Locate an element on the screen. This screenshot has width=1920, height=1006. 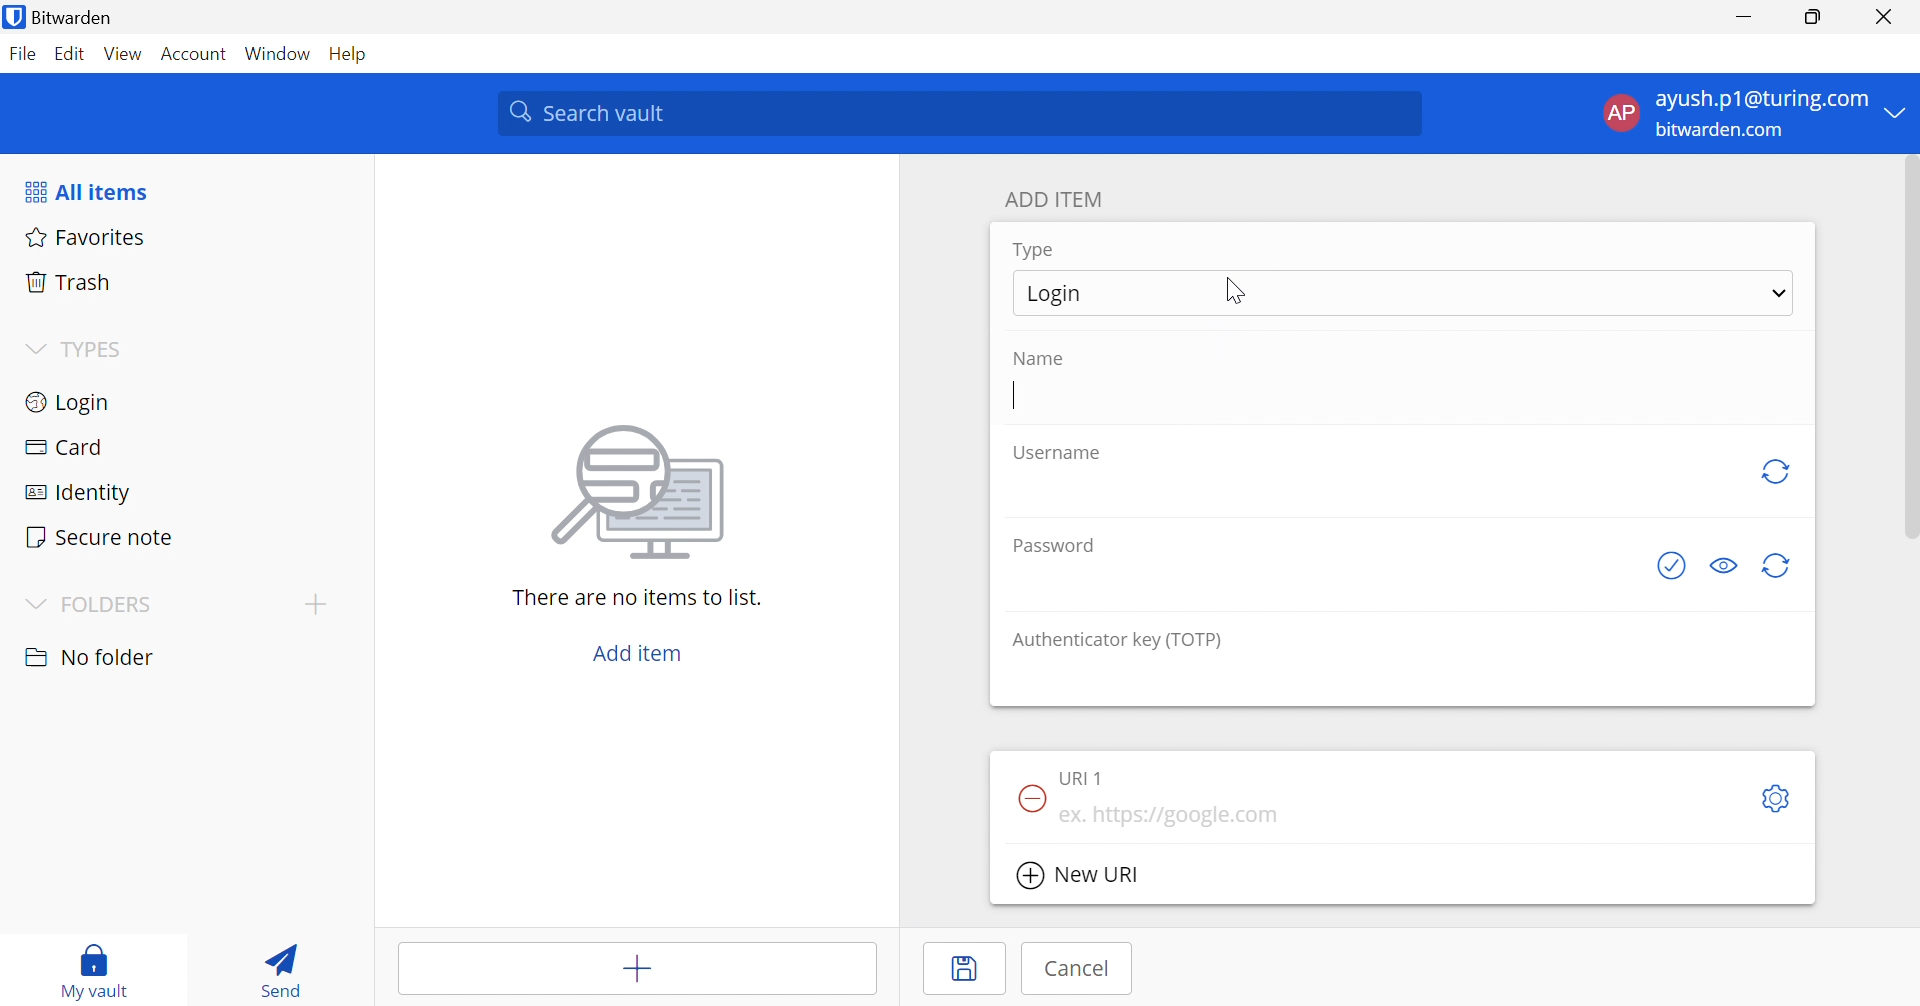
account menu is located at coordinates (1751, 114).